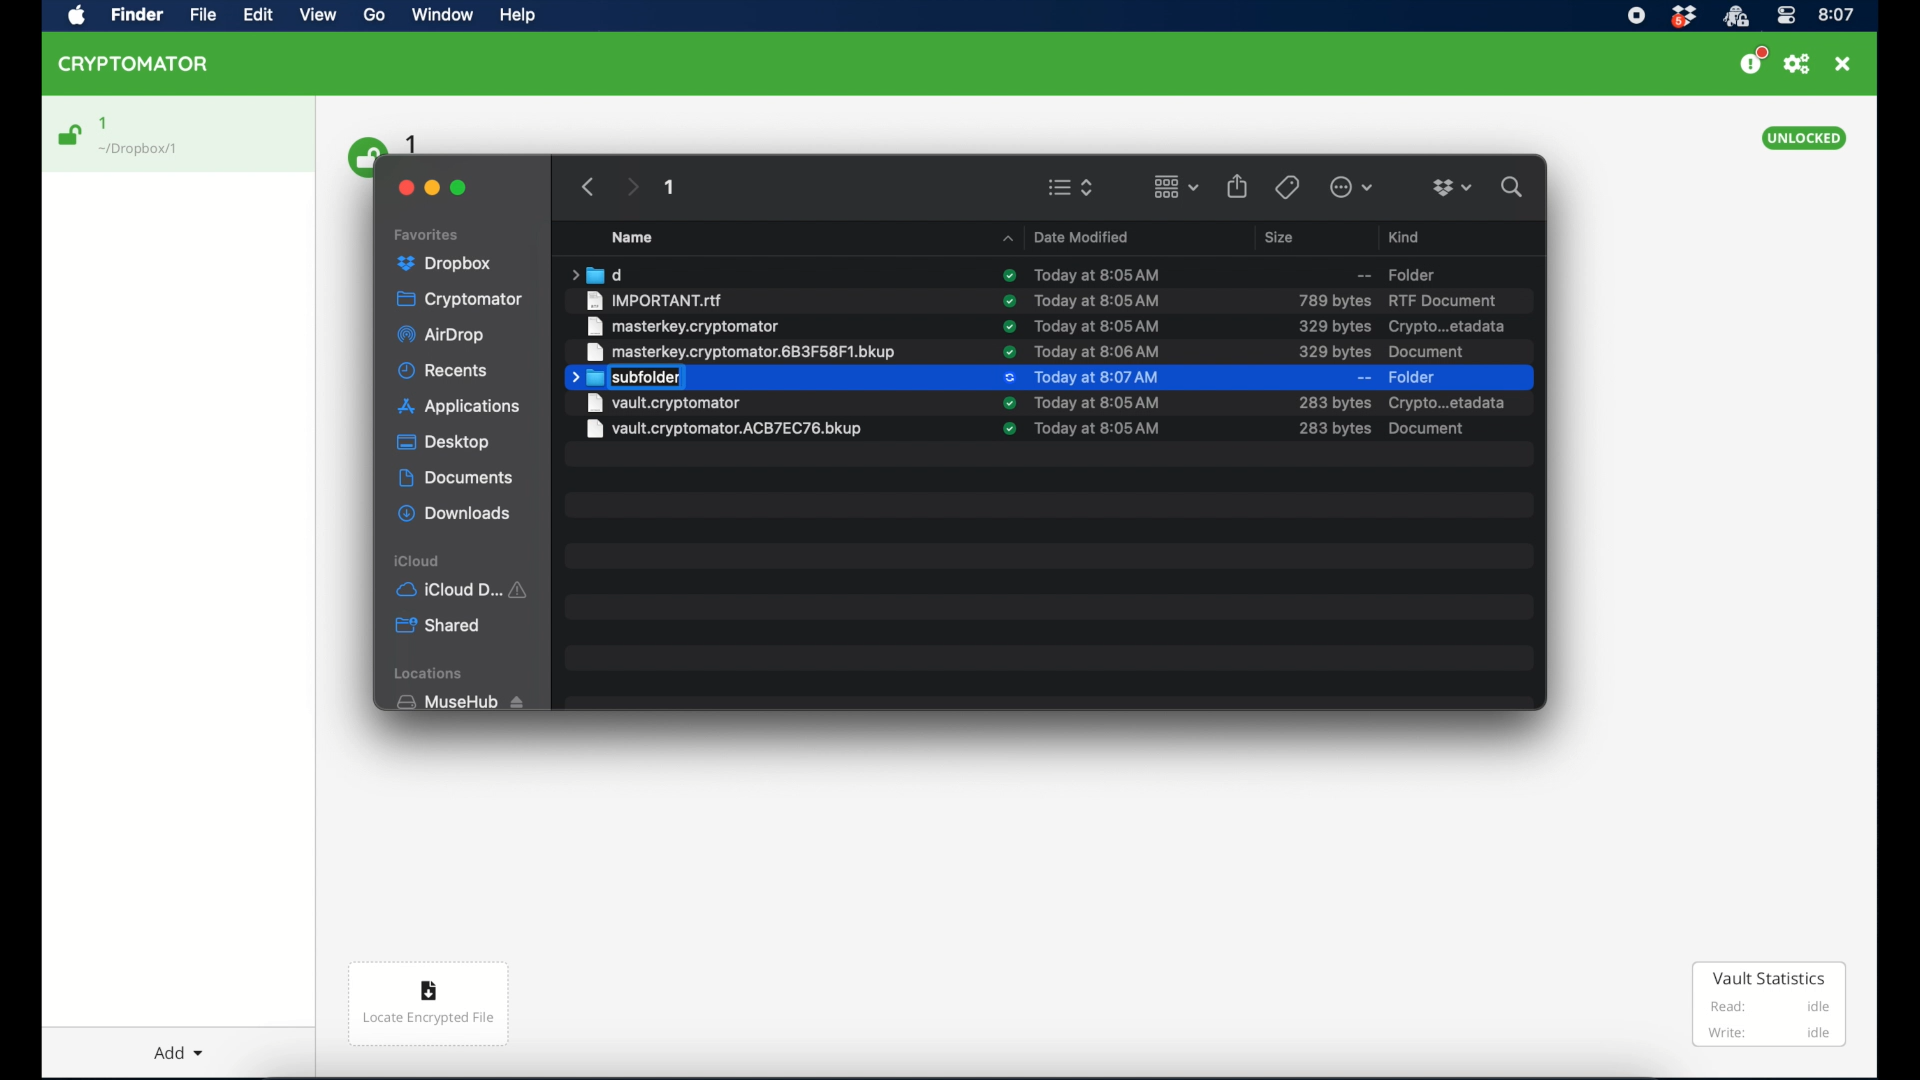 Image resolution: width=1920 pixels, height=1080 pixels. I want to click on file name, so click(656, 300).